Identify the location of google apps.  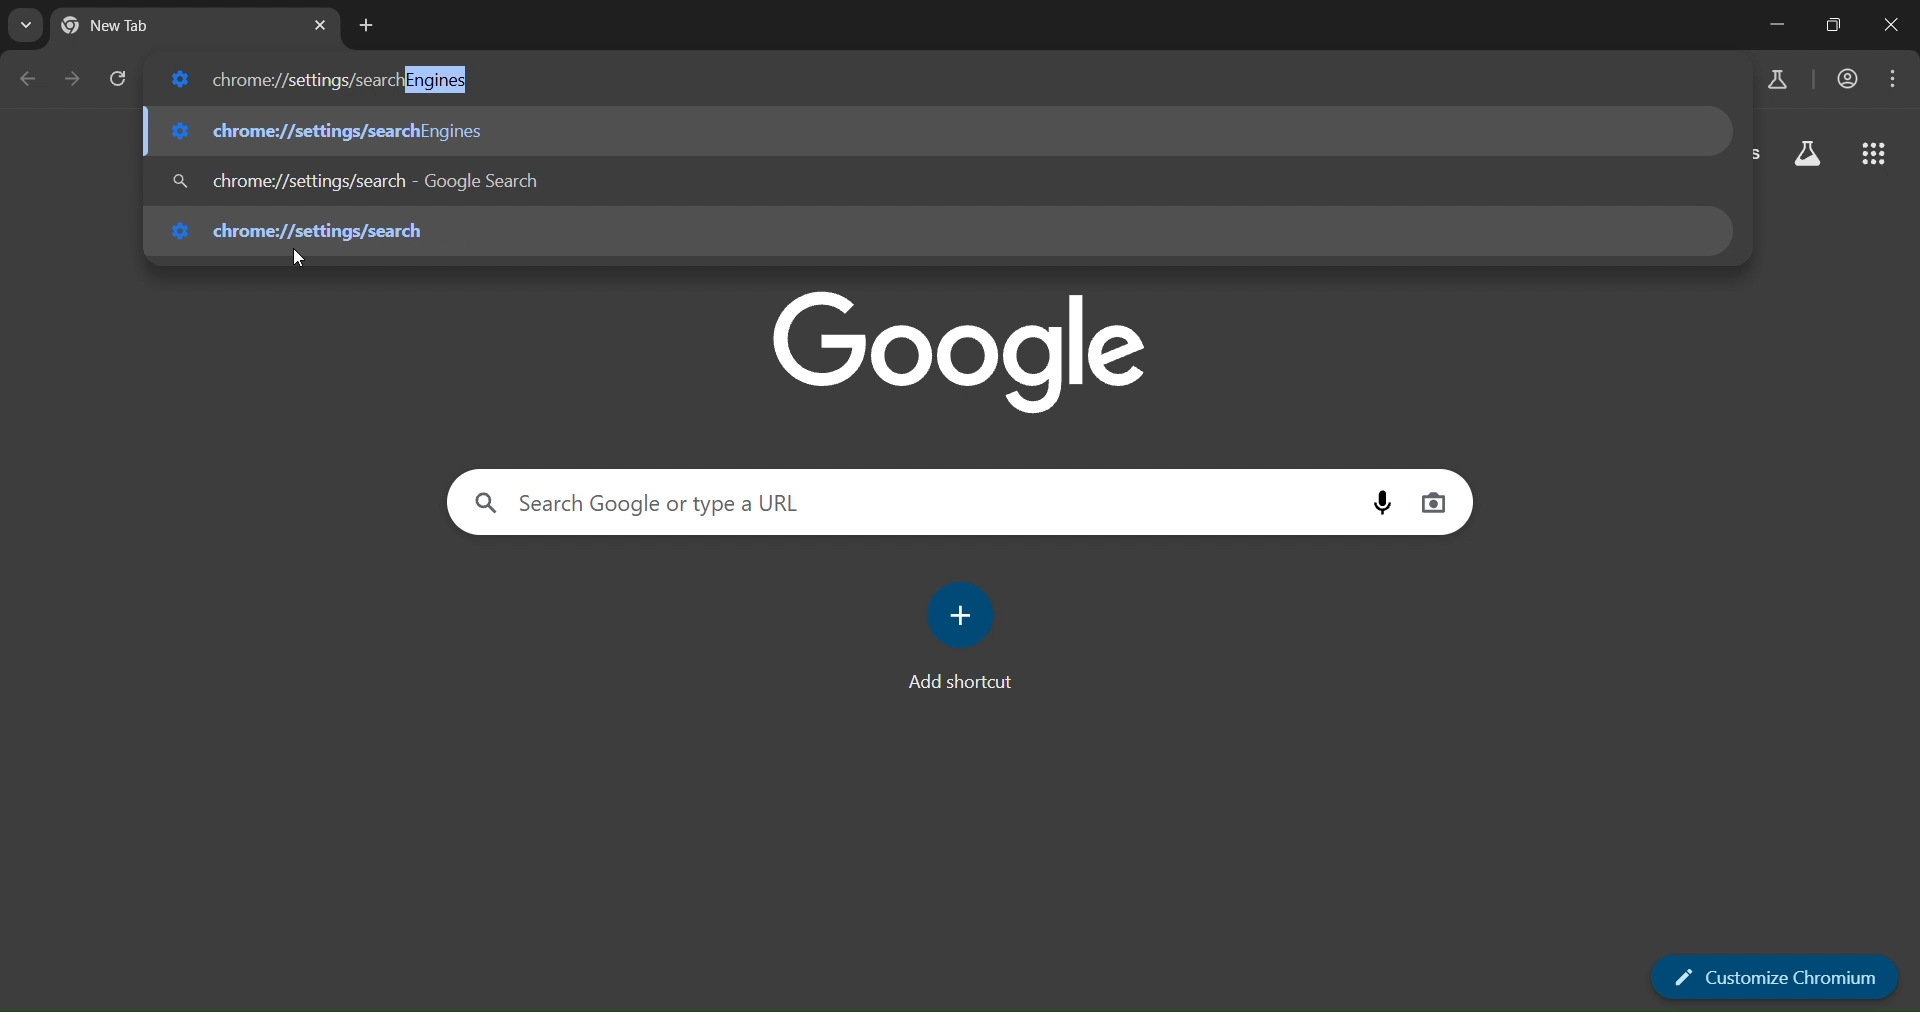
(1874, 153).